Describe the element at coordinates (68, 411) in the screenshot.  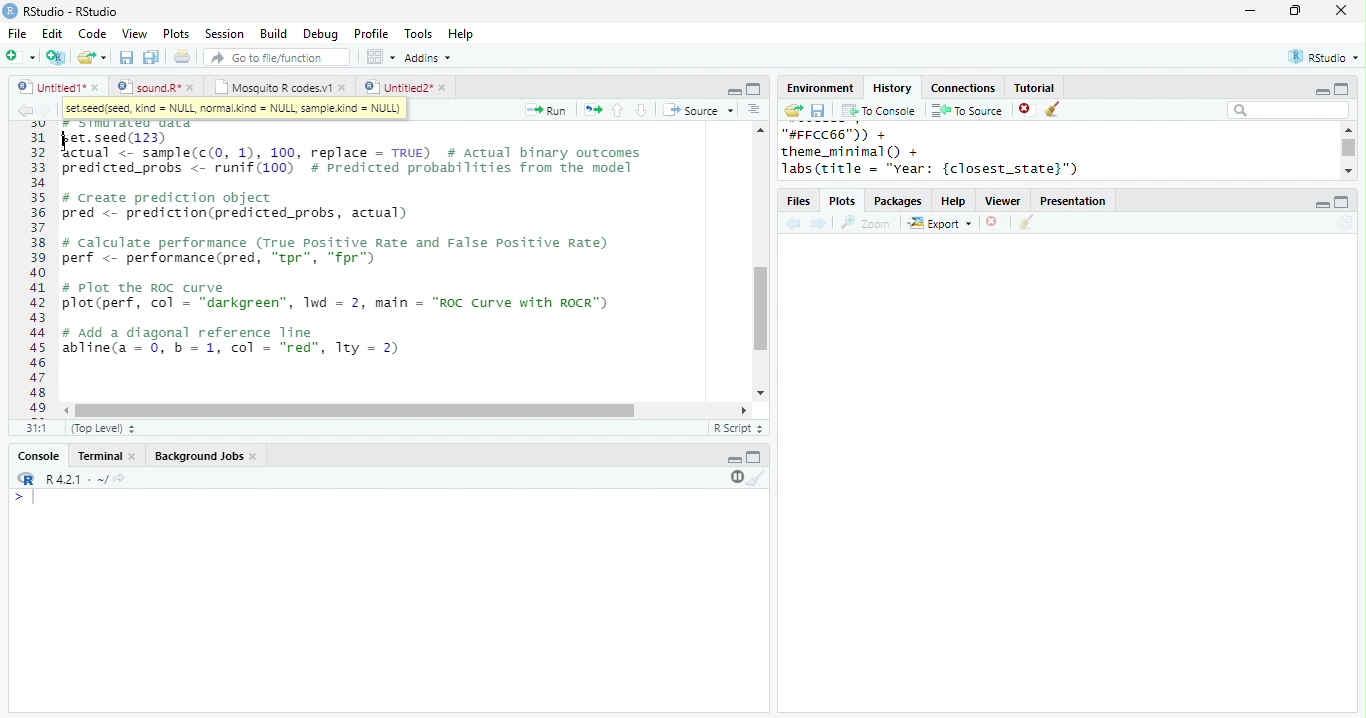
I see `scroll left` at that location.